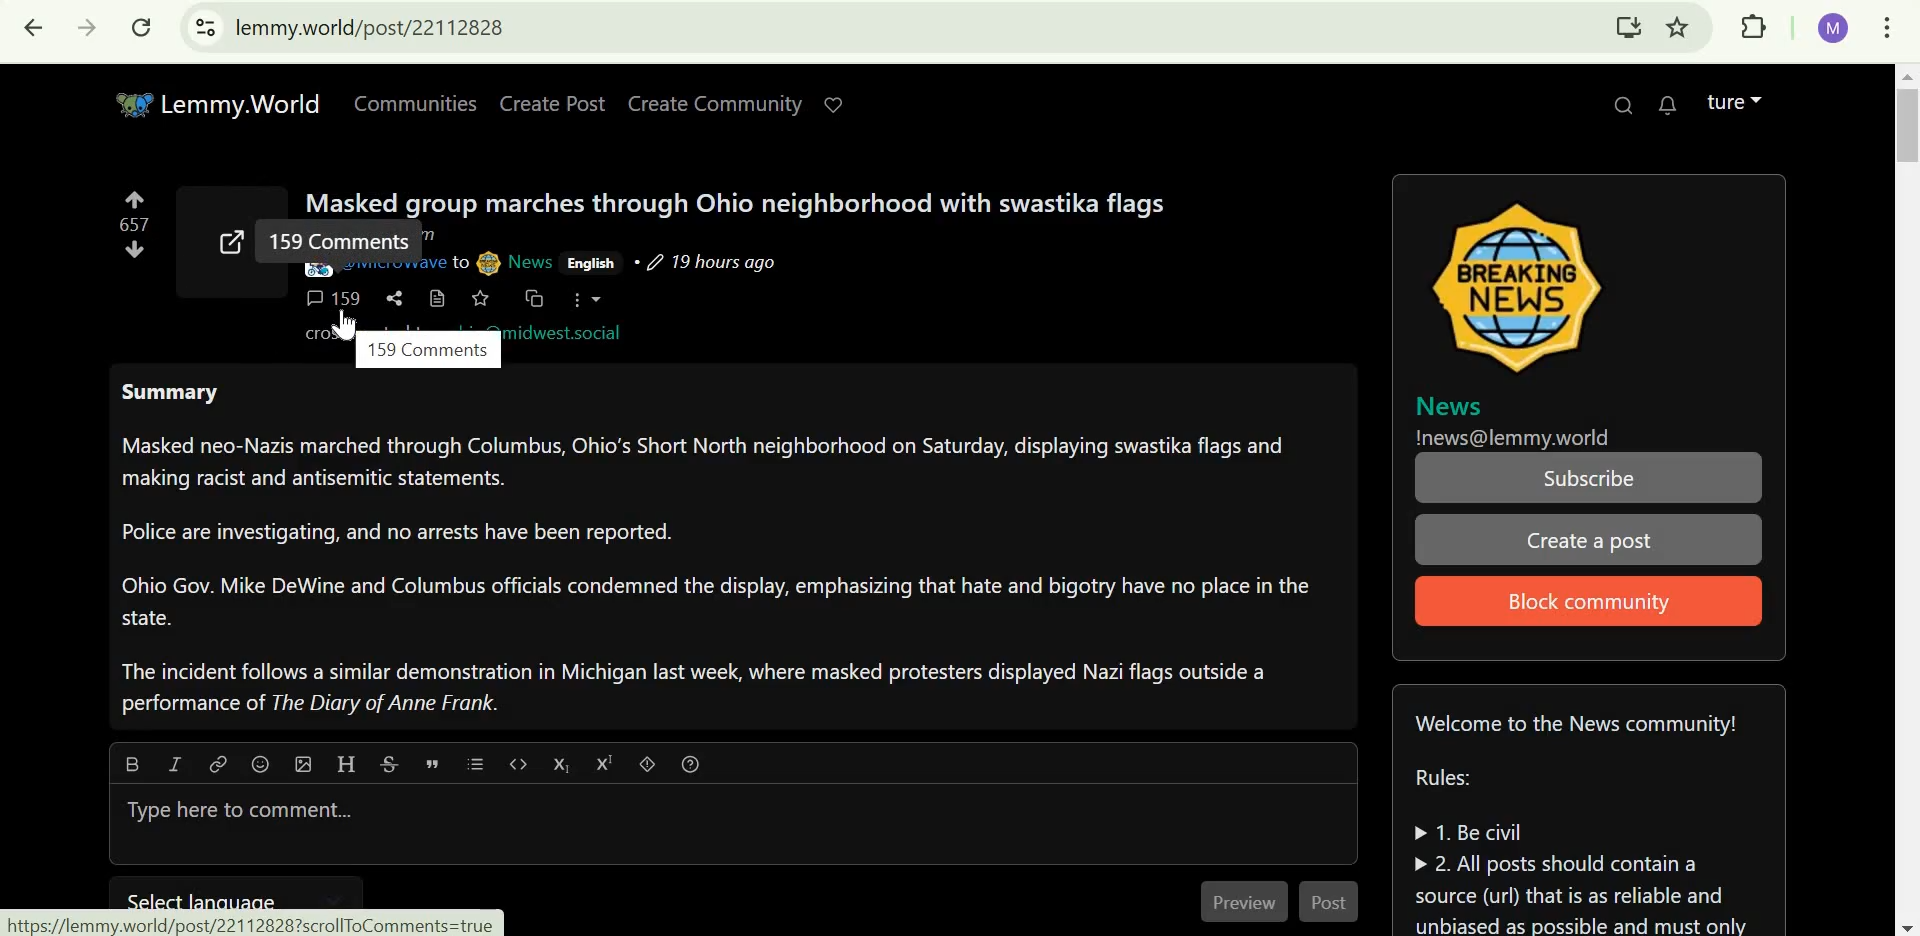 This screenshot has width=1920, height=936. I want to click on google account, so click(1831, 29).